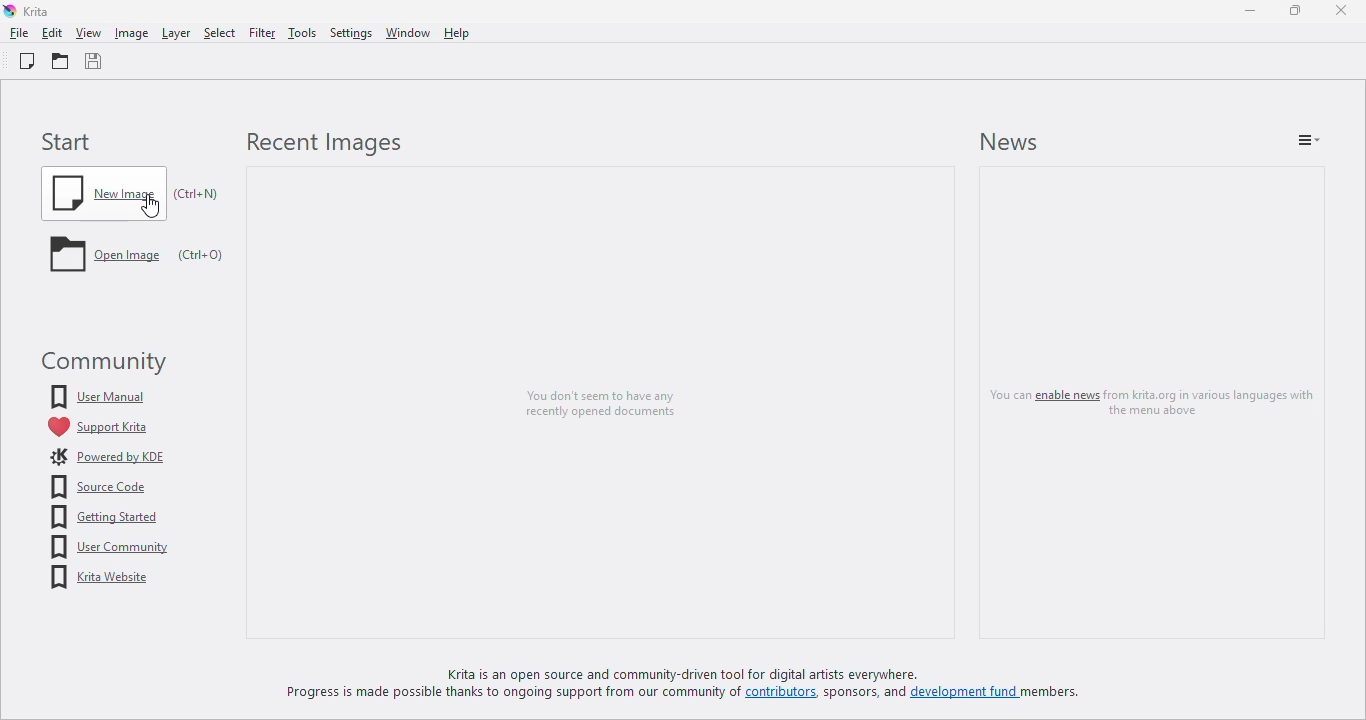  What do you see at coordinates (67, 142) in the screenshot?
I see `start` at bounding box center [67, 142].